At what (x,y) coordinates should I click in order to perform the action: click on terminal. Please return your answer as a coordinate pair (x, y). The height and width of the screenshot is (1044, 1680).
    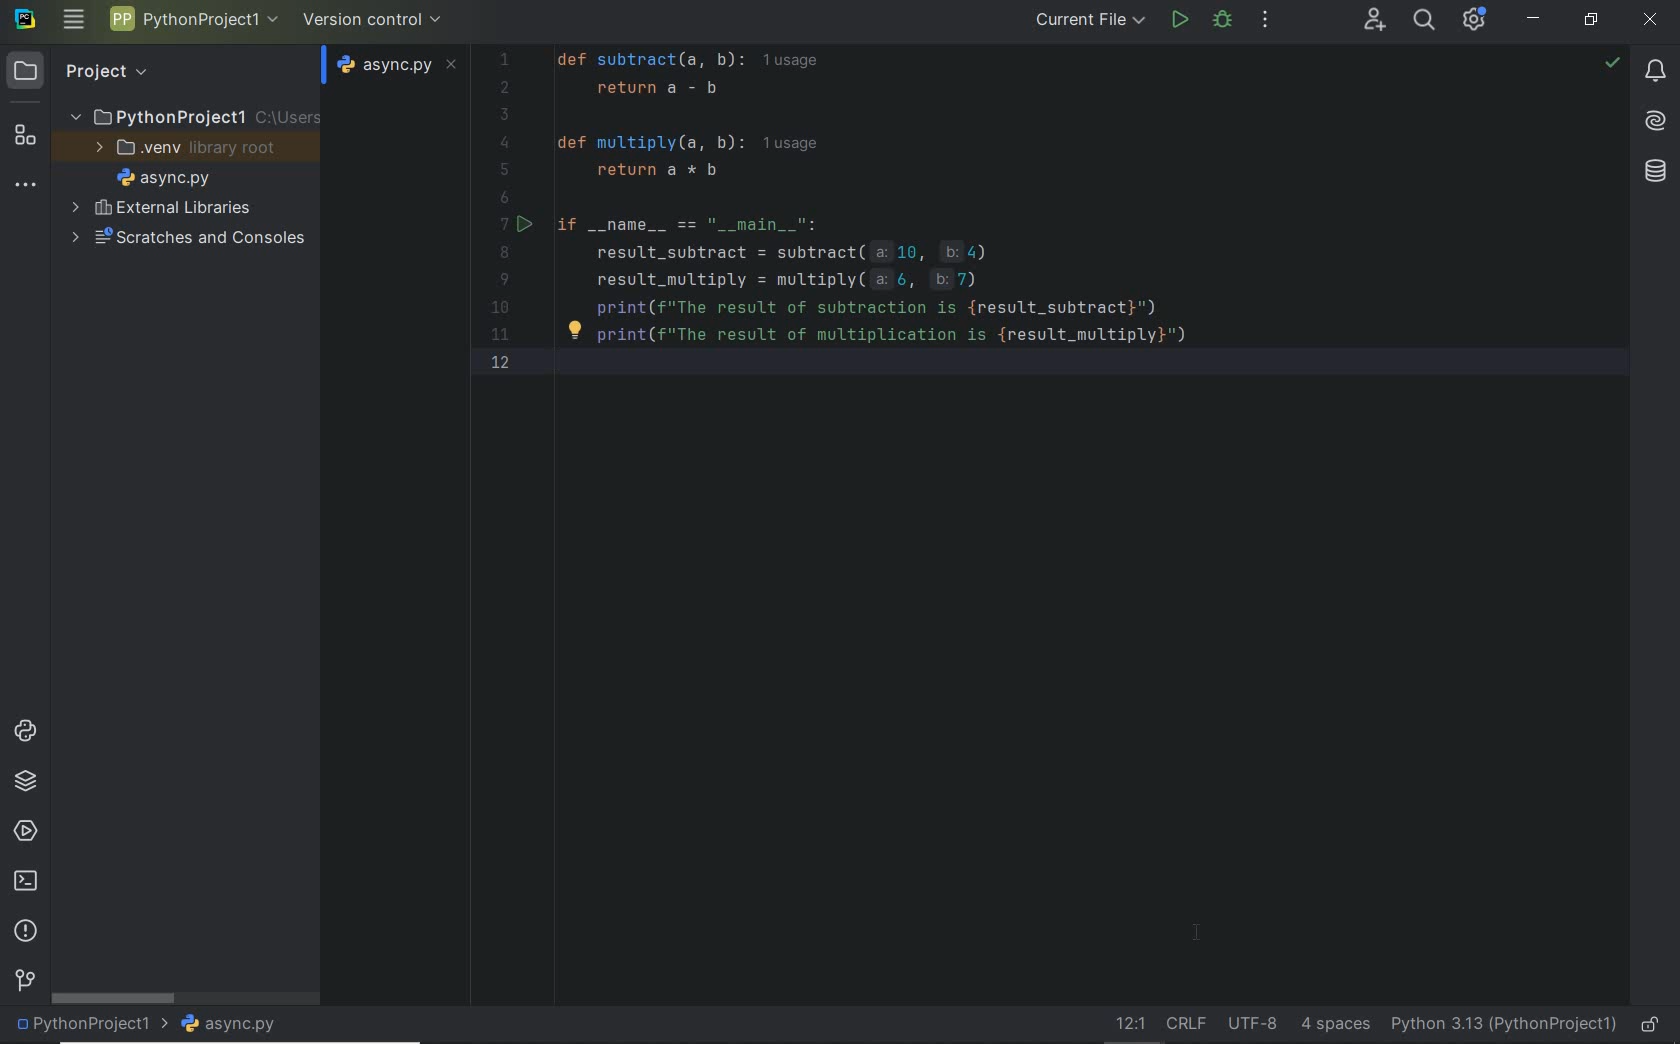
    Looking at the image, I should click on (28, 882).